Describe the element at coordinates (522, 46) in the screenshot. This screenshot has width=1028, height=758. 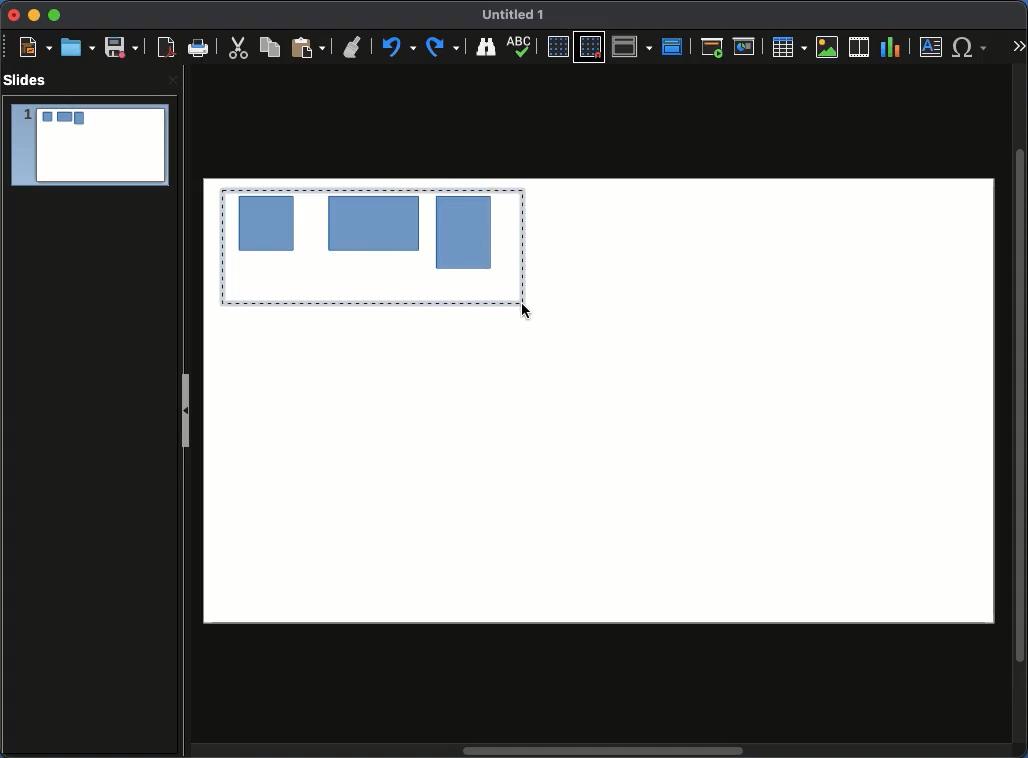
I see `Spell check` at that location.